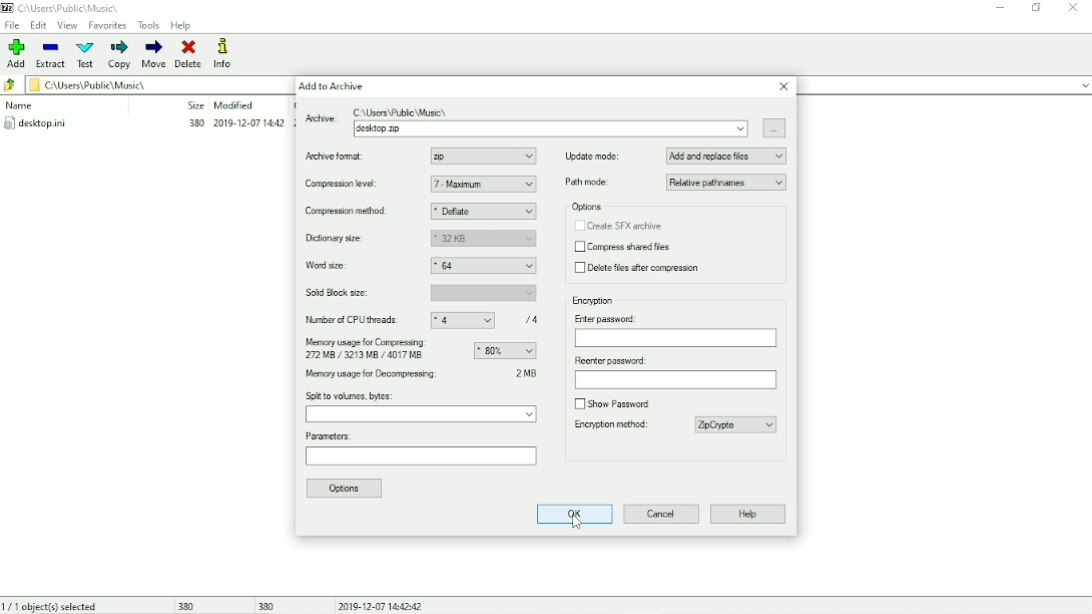 This screenshot has height=614, width=1092. Describe the element at coordinates (189, 54) in the screenshot. I see `Delete` at that location.